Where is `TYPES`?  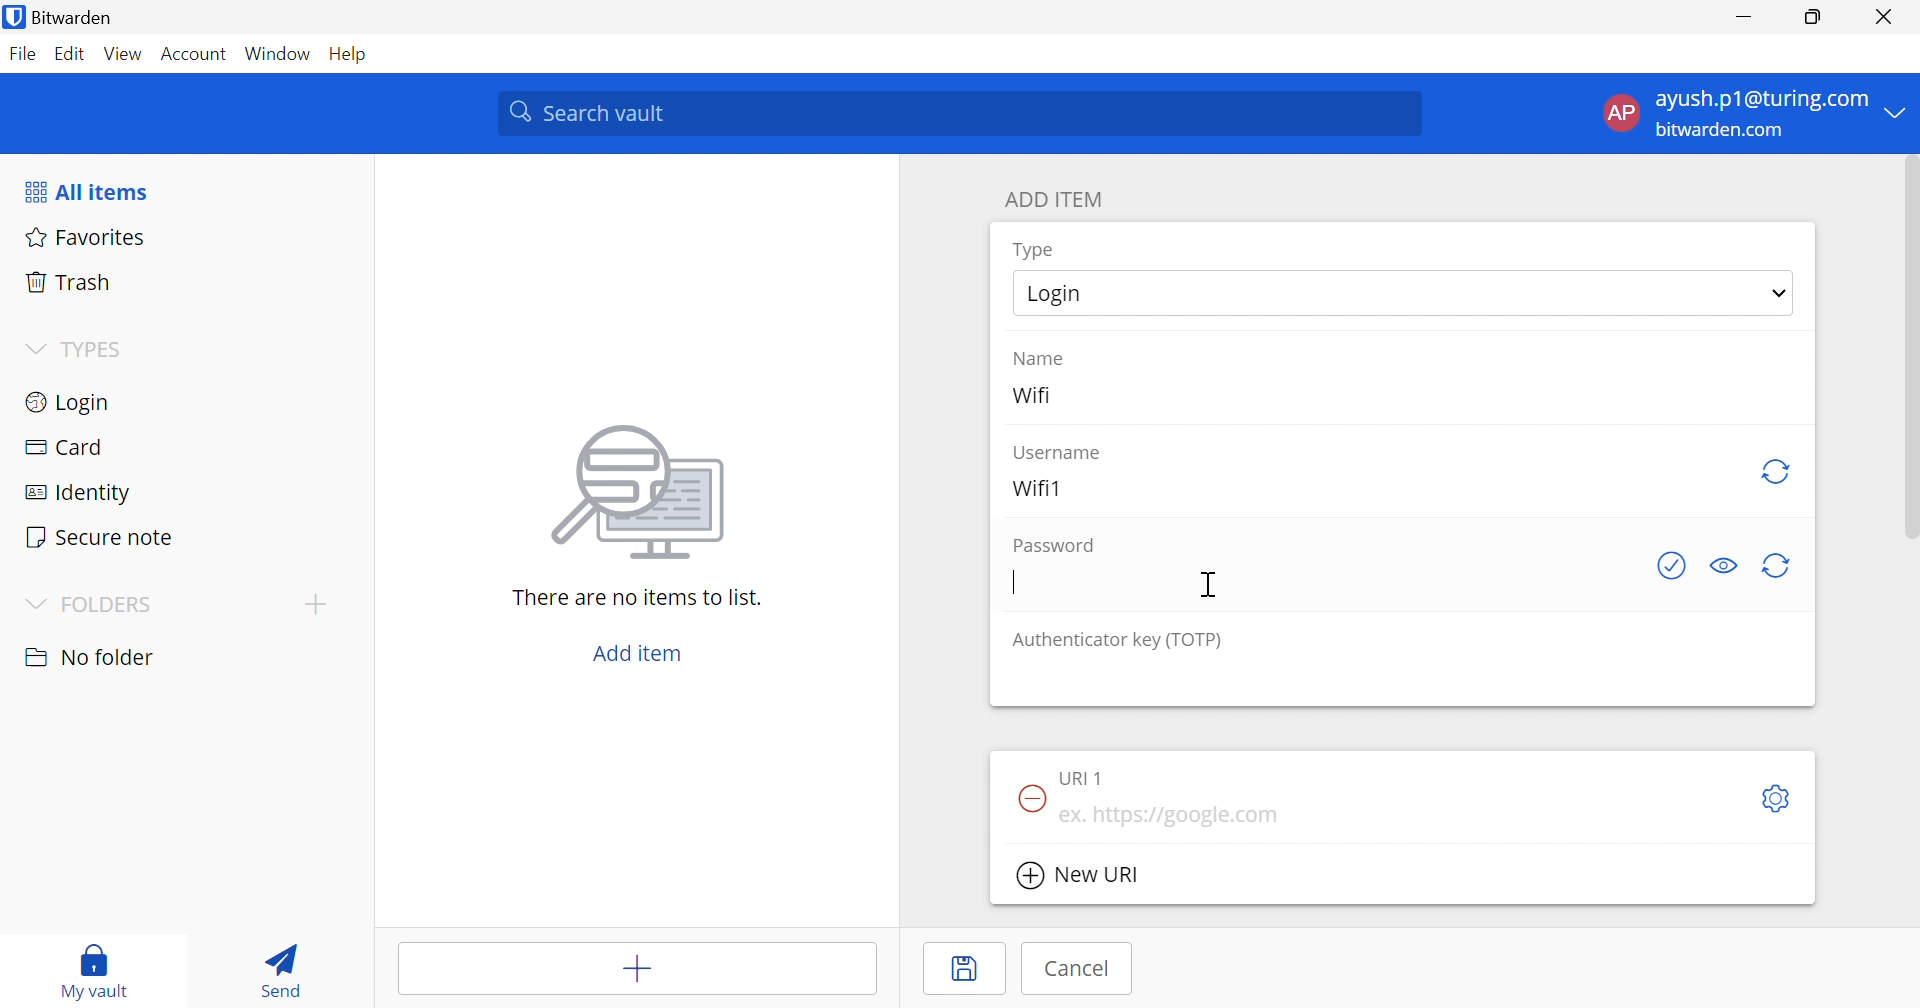 TYPES is located at coordinates (97, 353).